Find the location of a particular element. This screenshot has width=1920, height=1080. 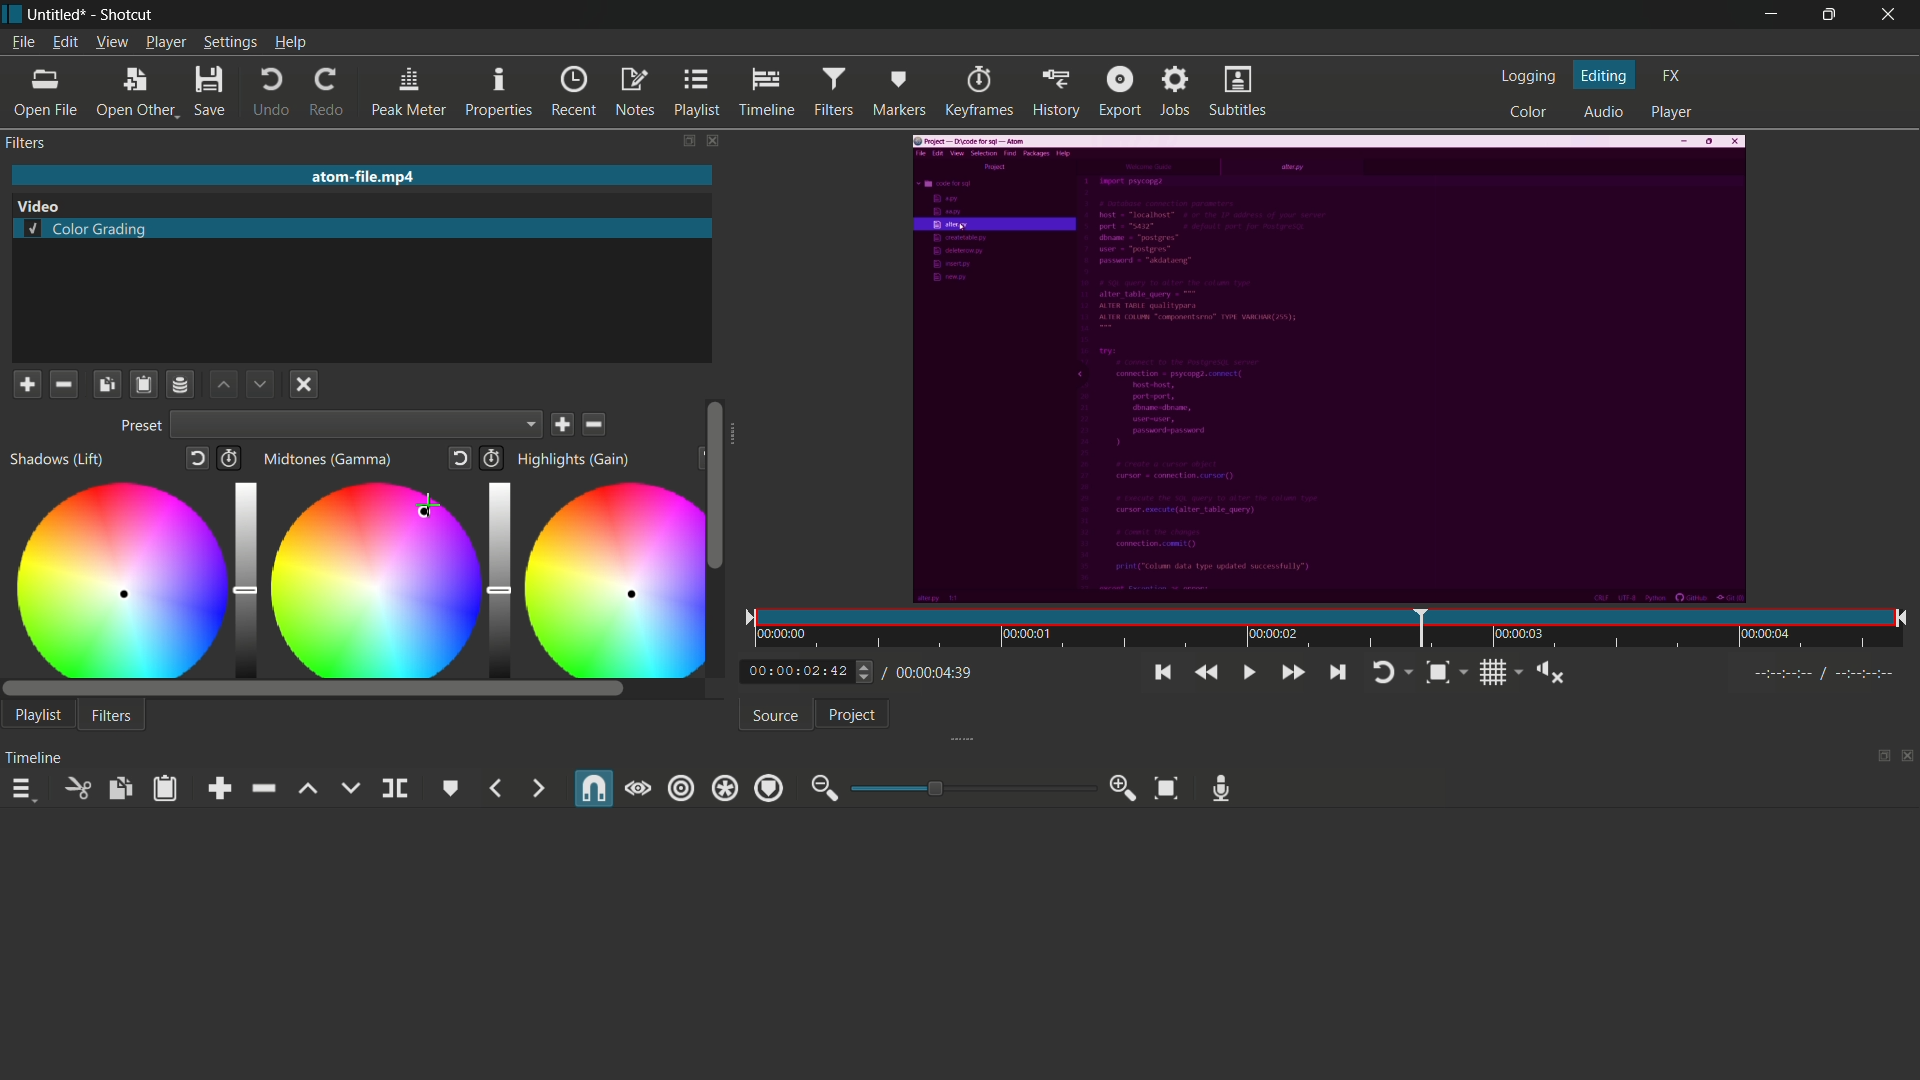

toggle buttons is located at coordinates (866, 670).